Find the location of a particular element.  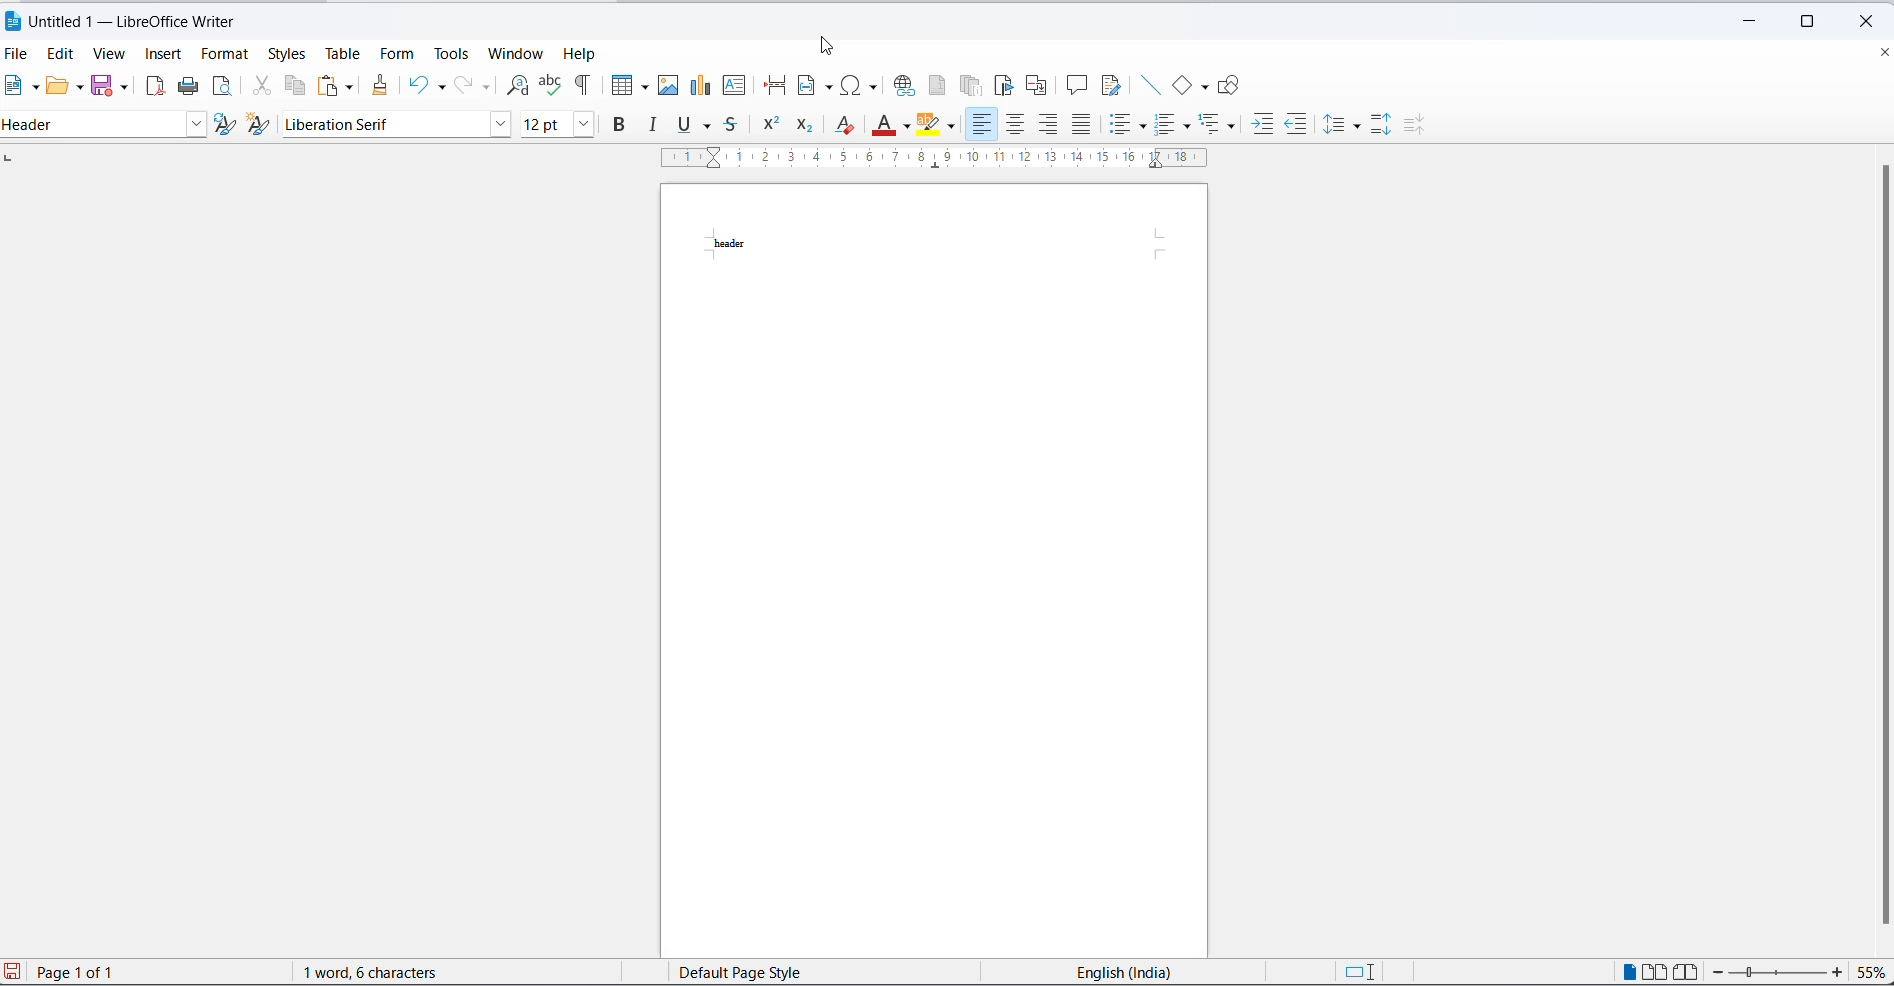

text align left is located at coordinates (982, 127).